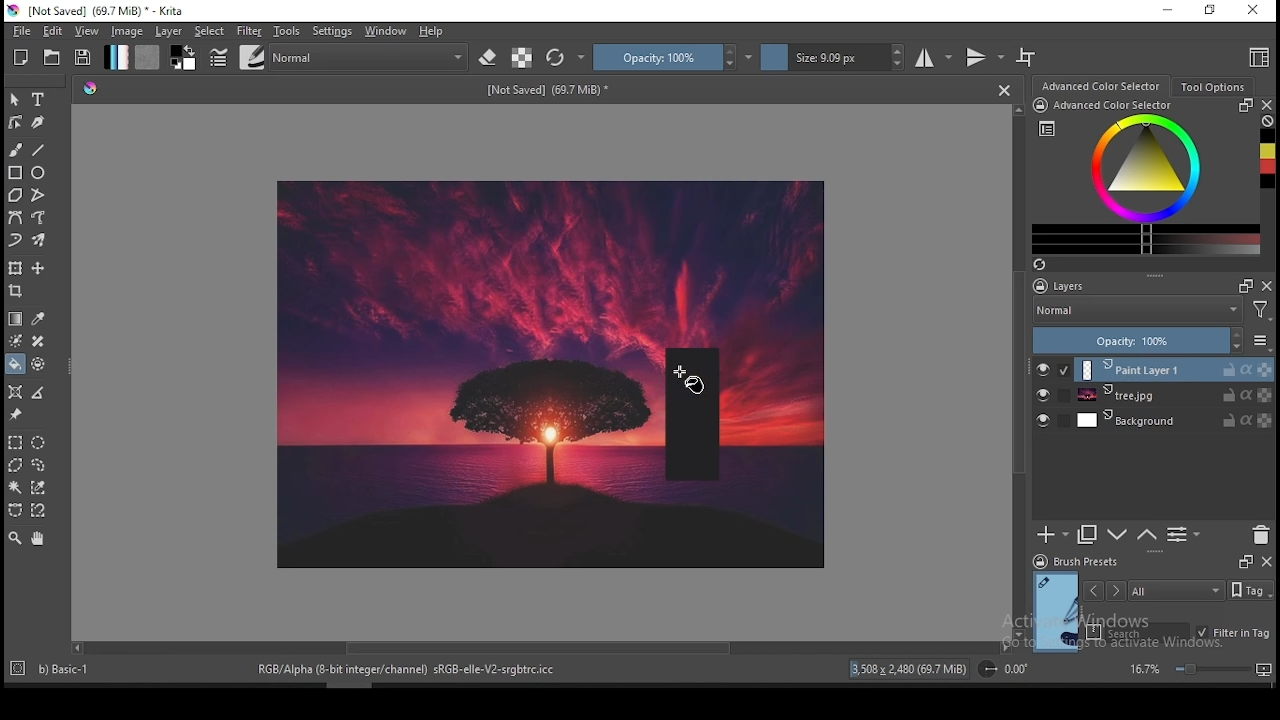 The width and height of the screenshot is (1280, 720). I want to click on set eraser mode, so click(490, 56).